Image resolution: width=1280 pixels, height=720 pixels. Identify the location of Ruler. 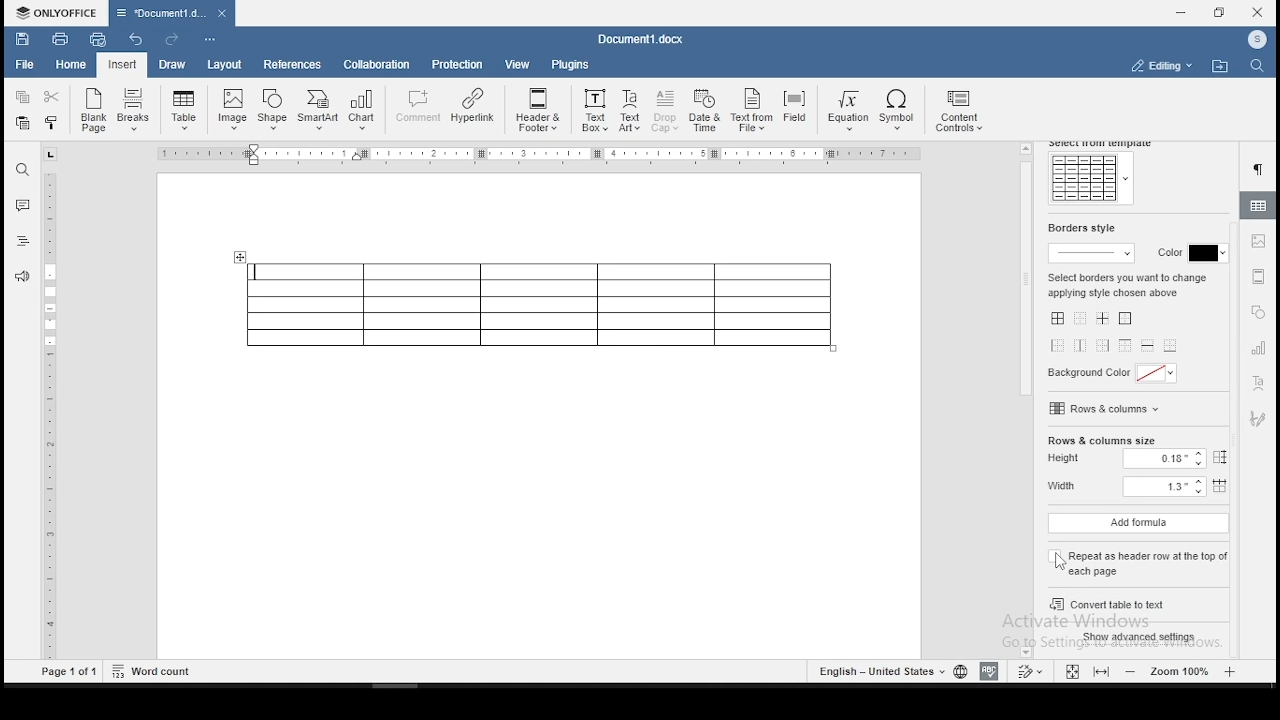
(542, 154).